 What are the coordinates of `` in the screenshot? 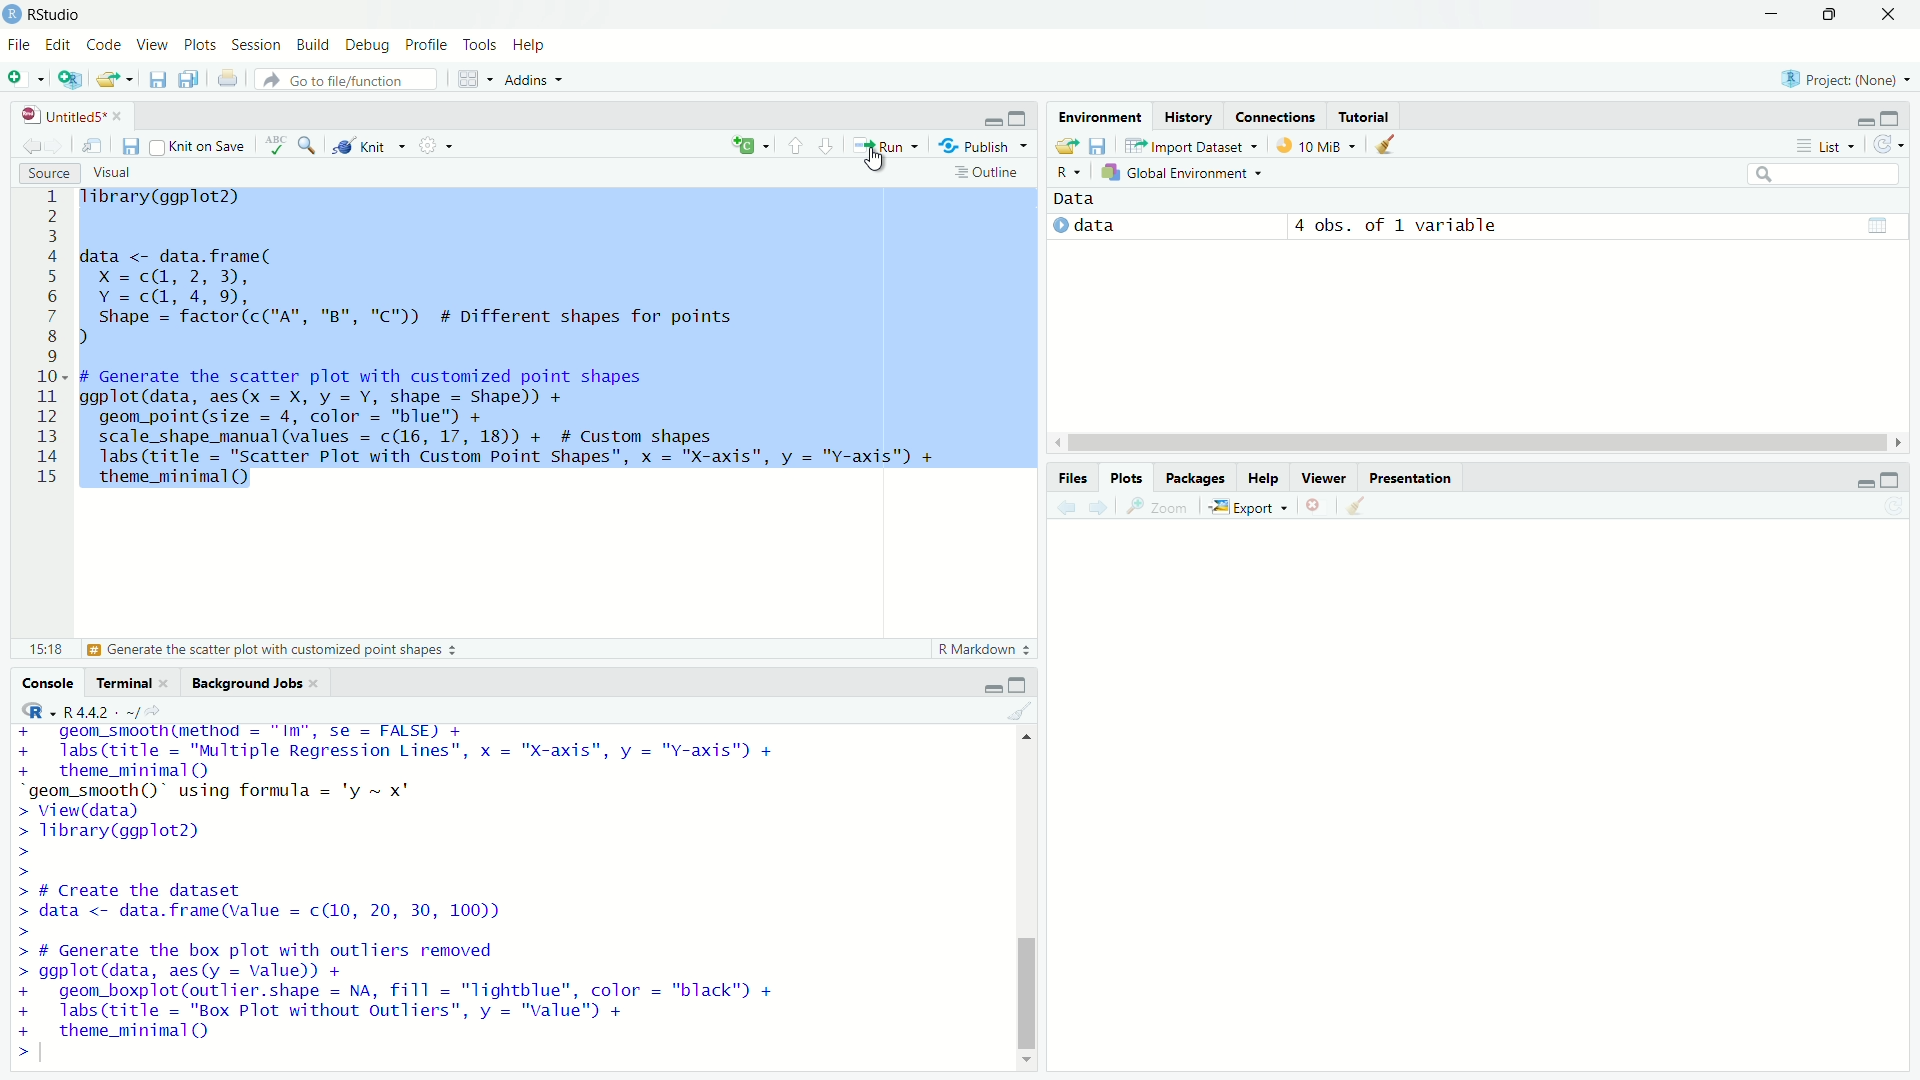 It's located at (1410, 478).